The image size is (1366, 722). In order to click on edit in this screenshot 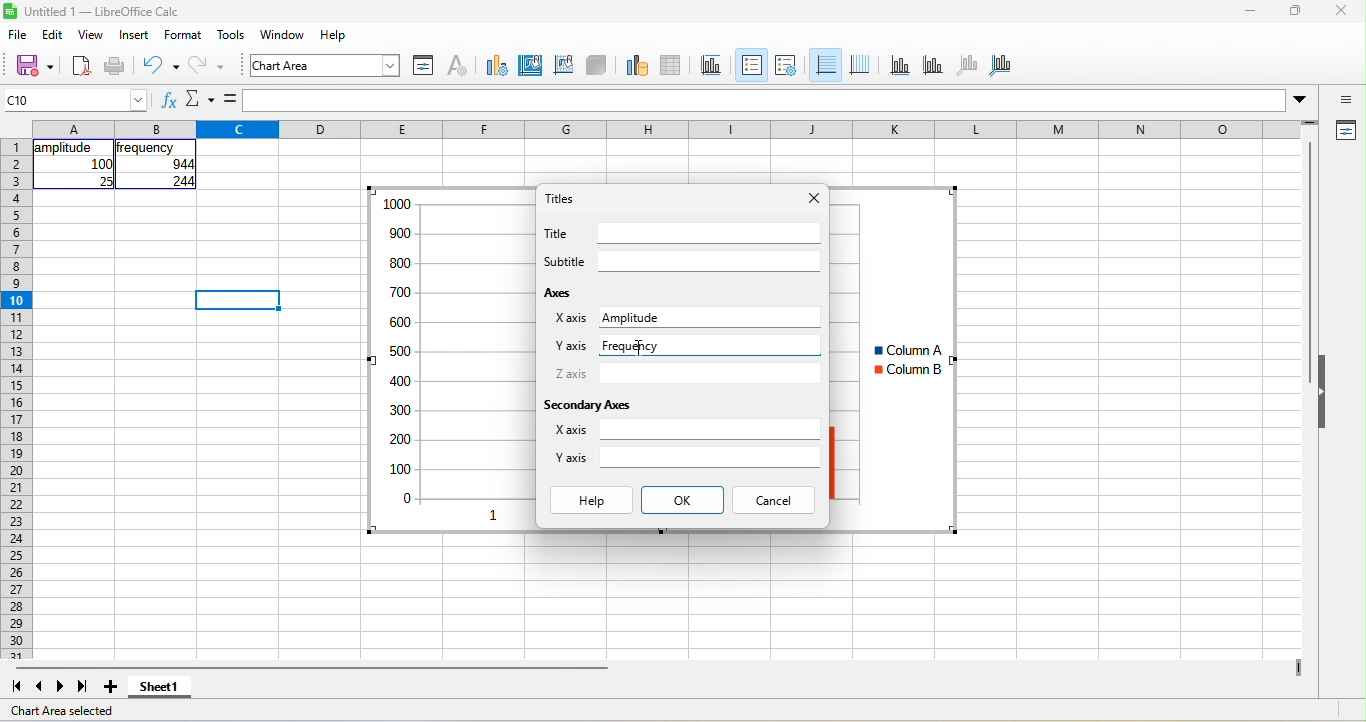, I will do `click(53, 34)`.